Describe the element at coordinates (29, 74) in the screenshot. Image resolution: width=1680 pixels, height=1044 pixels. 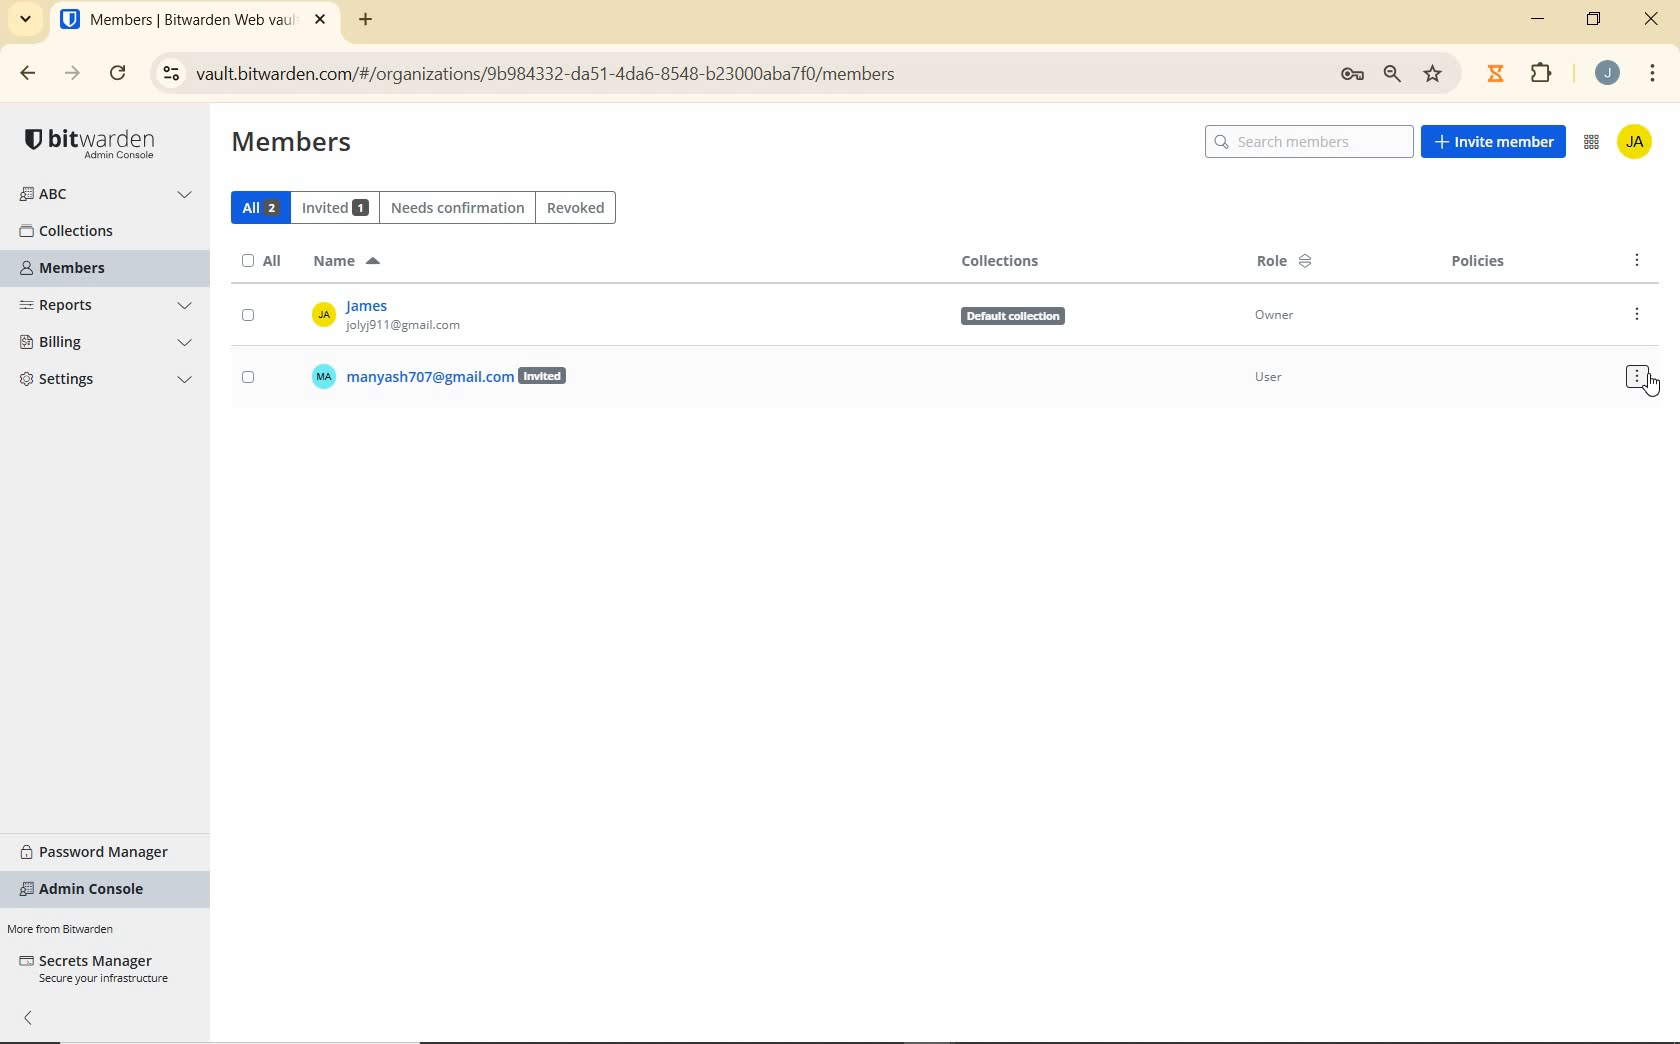
I see `BACK` at that location.